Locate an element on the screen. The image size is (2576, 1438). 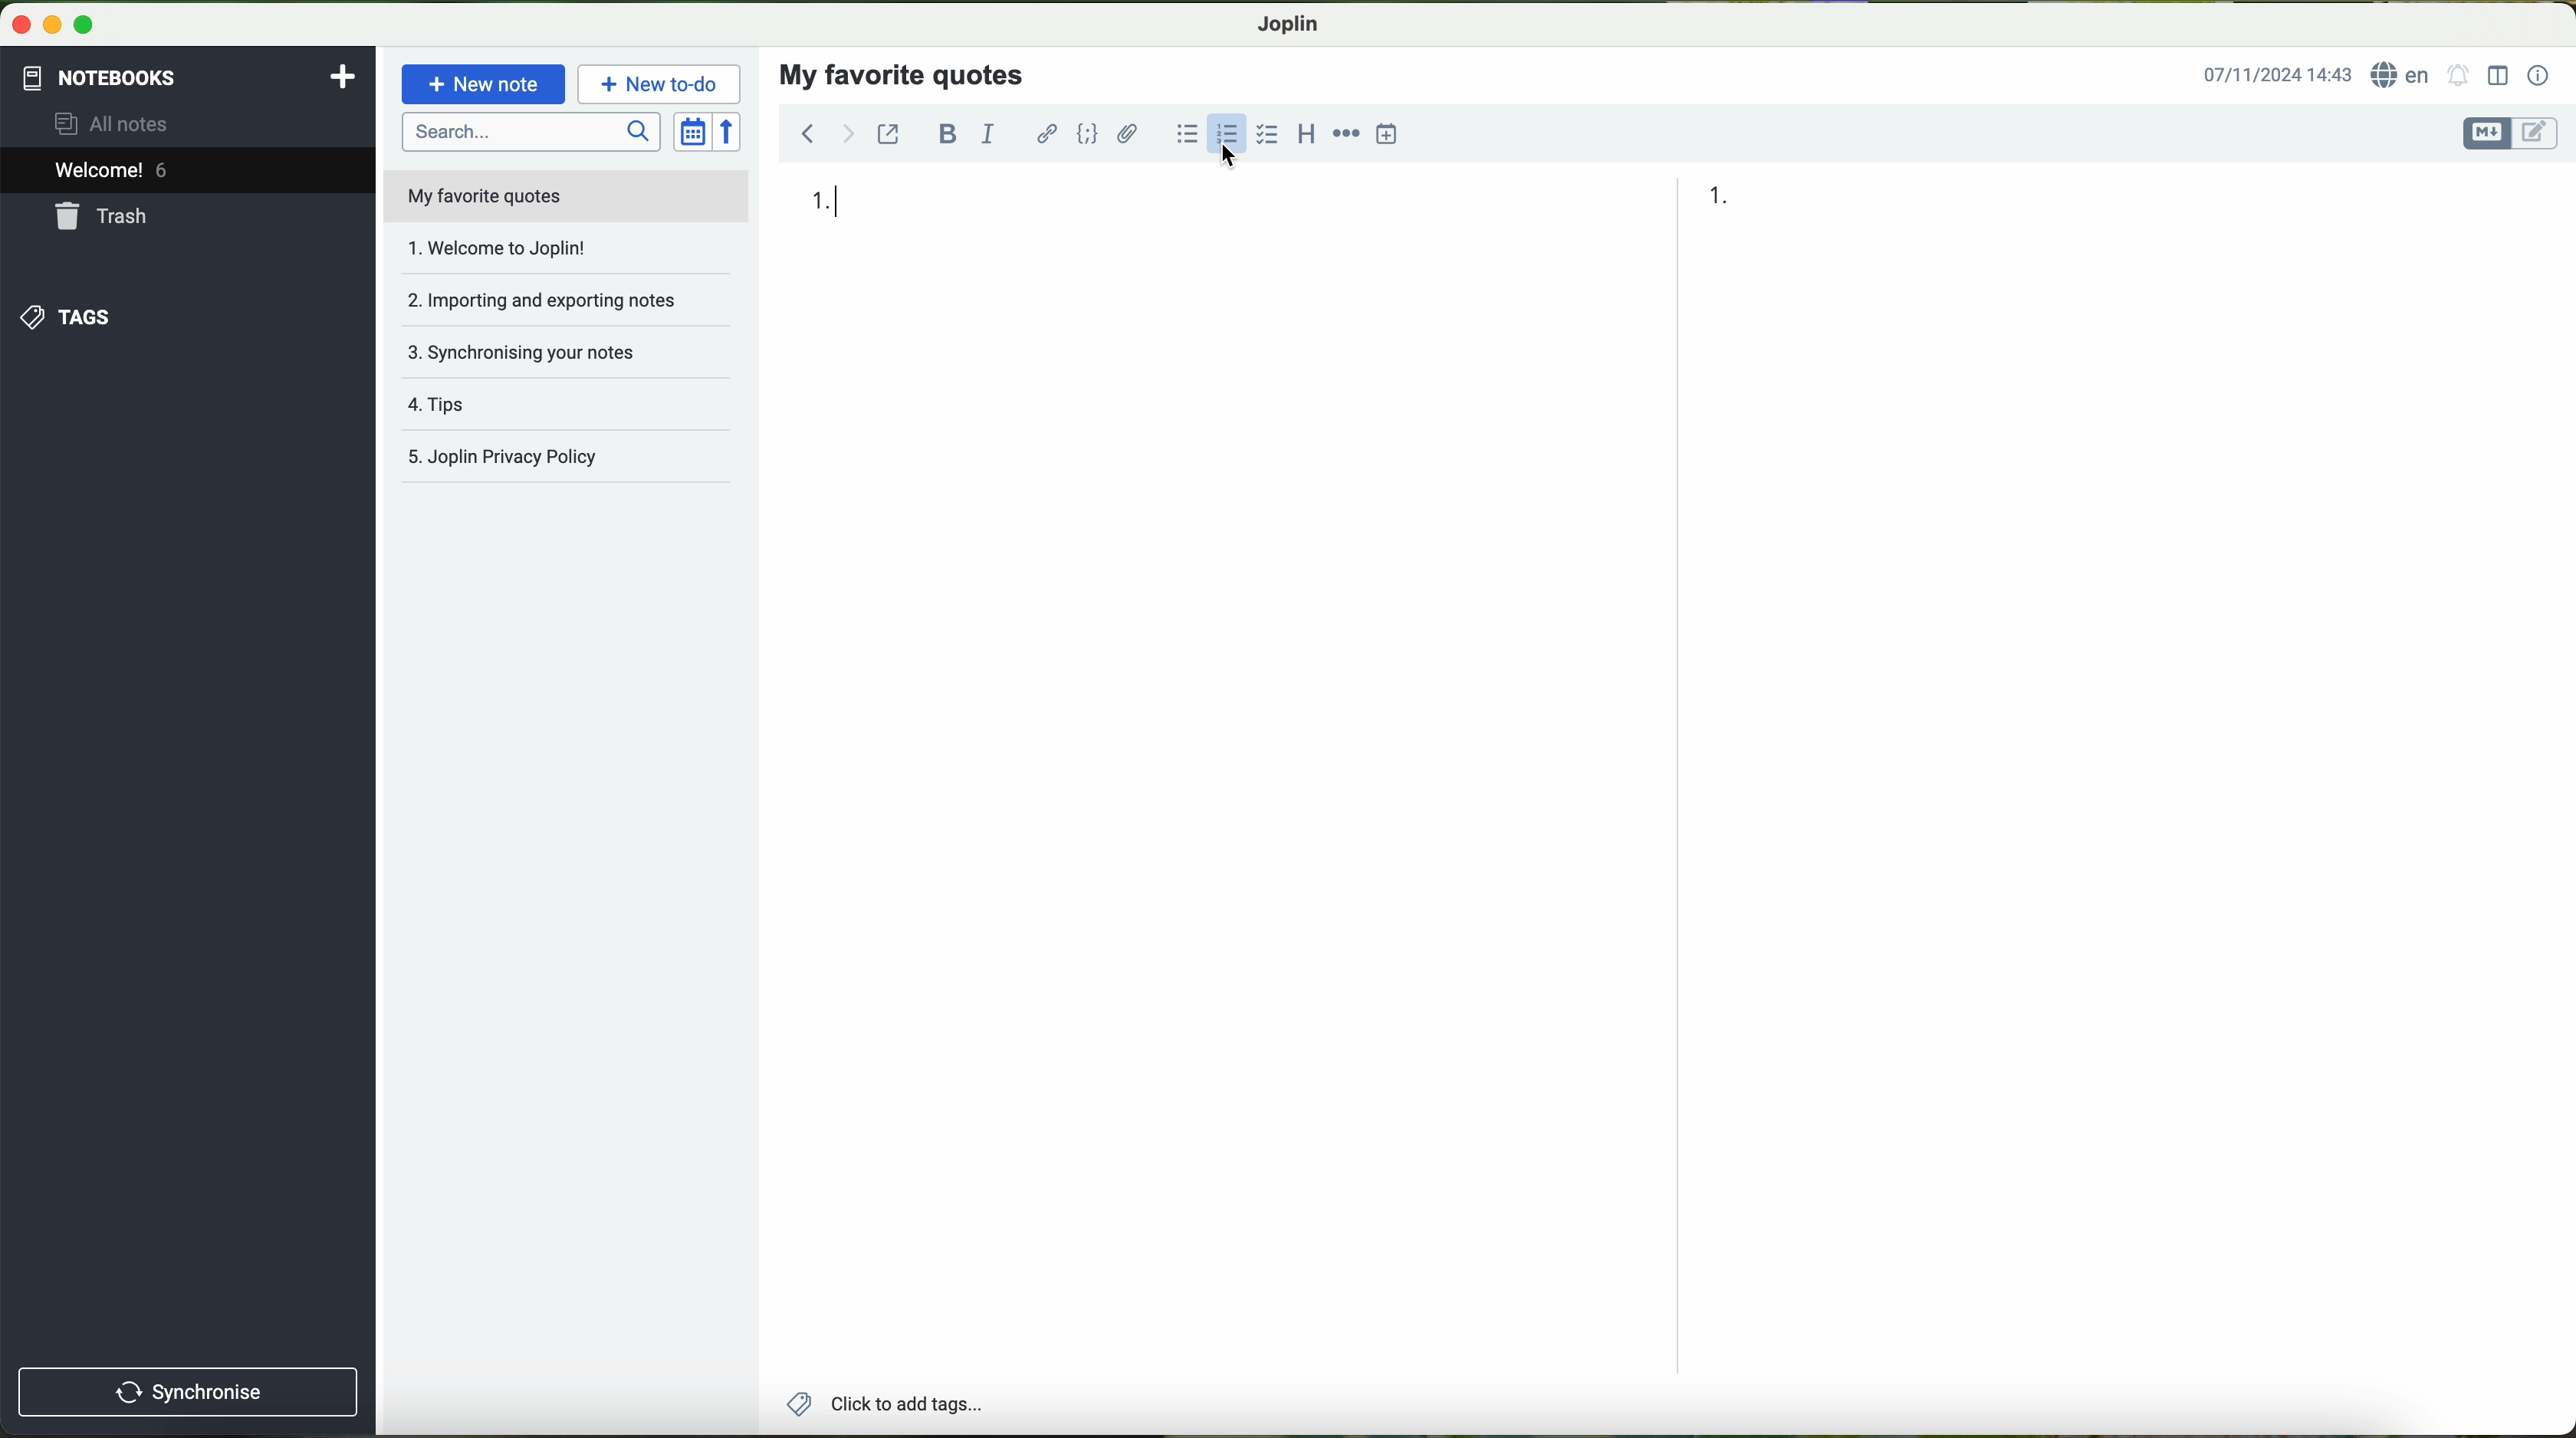
toggle editor is located at coordinates (2510, 132).